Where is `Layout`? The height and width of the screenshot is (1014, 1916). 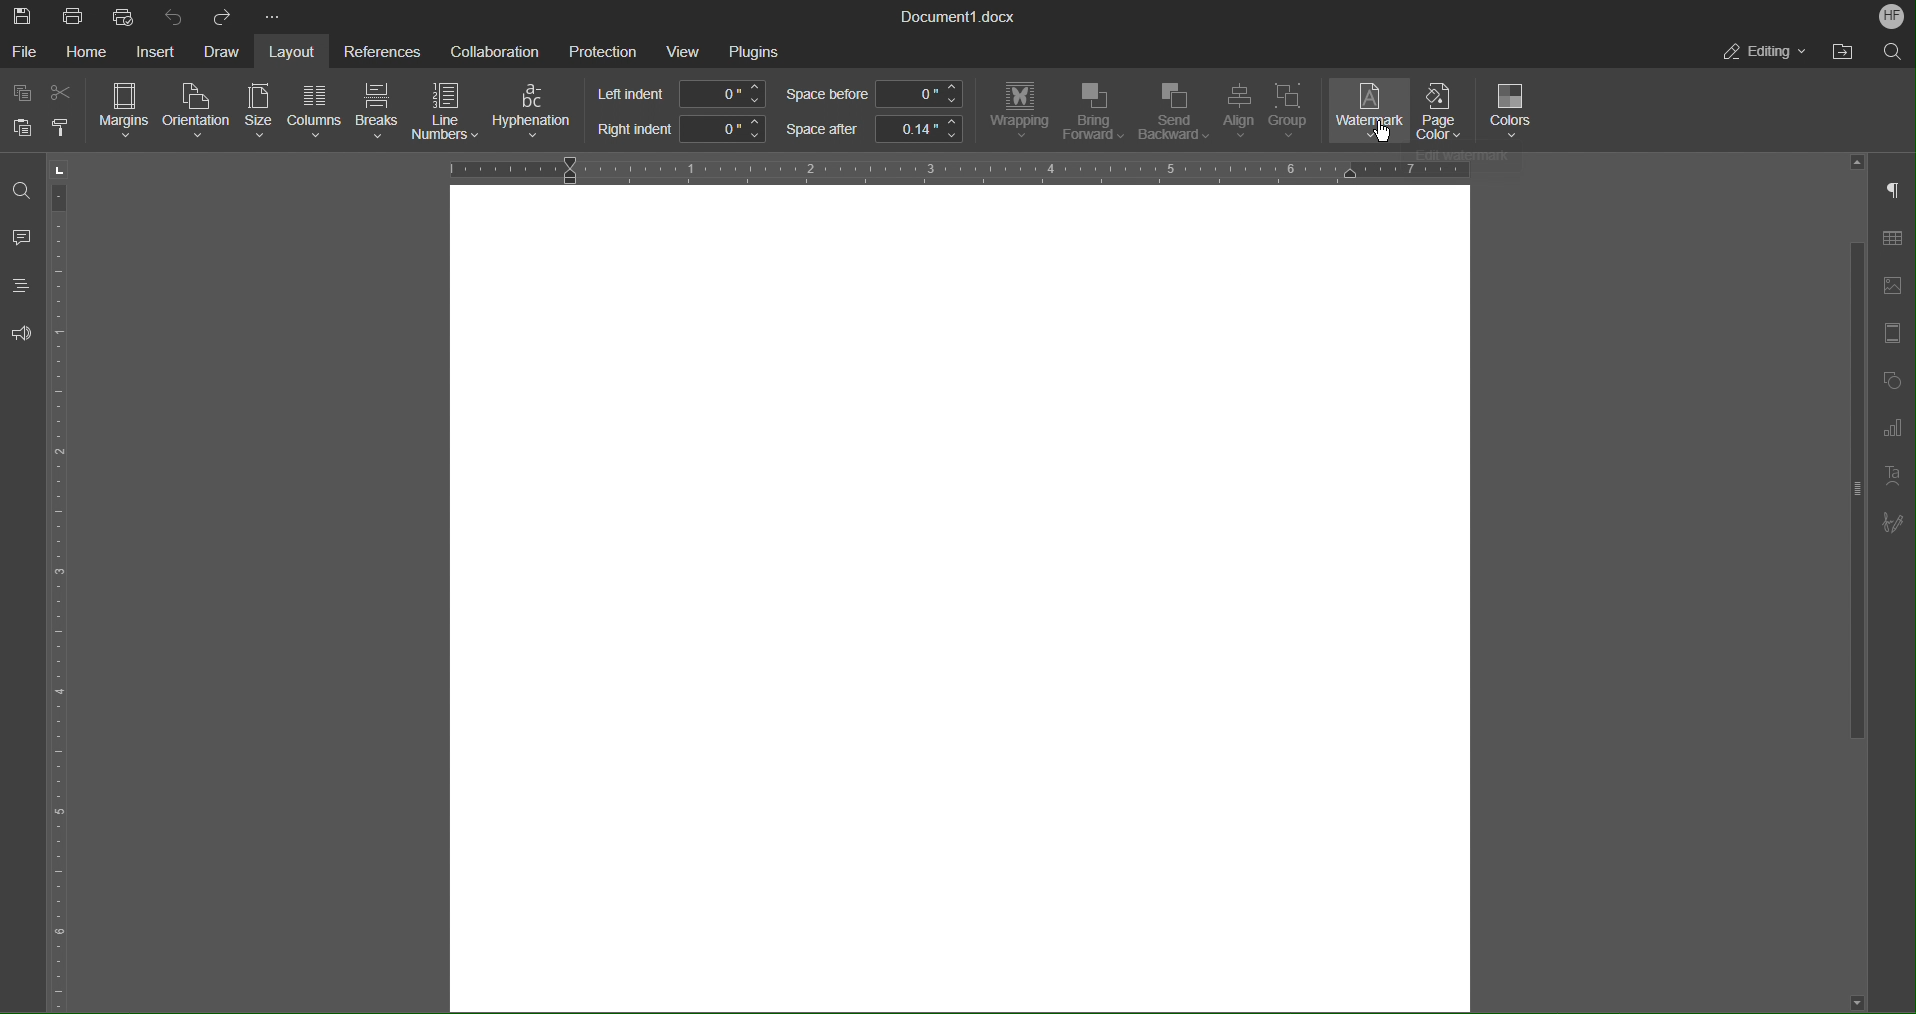
Layout is located at coordinates (296, 51).